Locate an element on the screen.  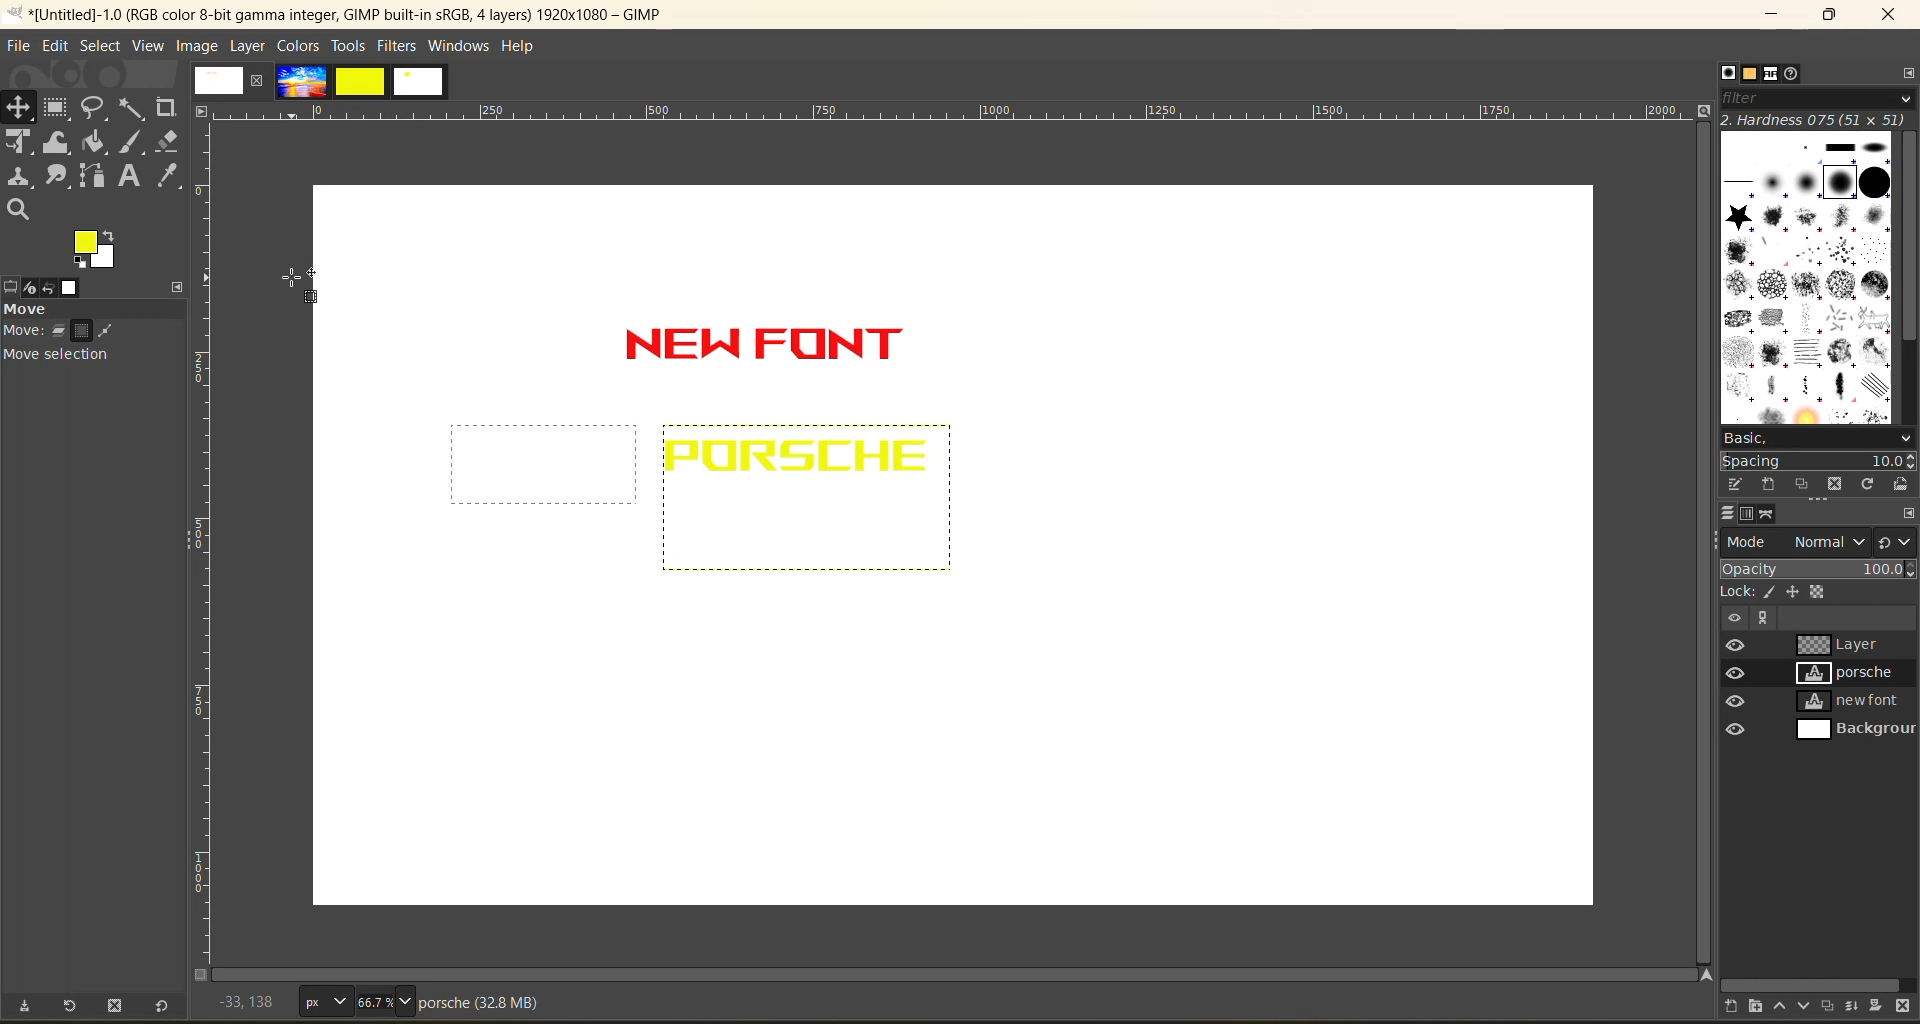
position and size is located at coordinates (1796, 593).